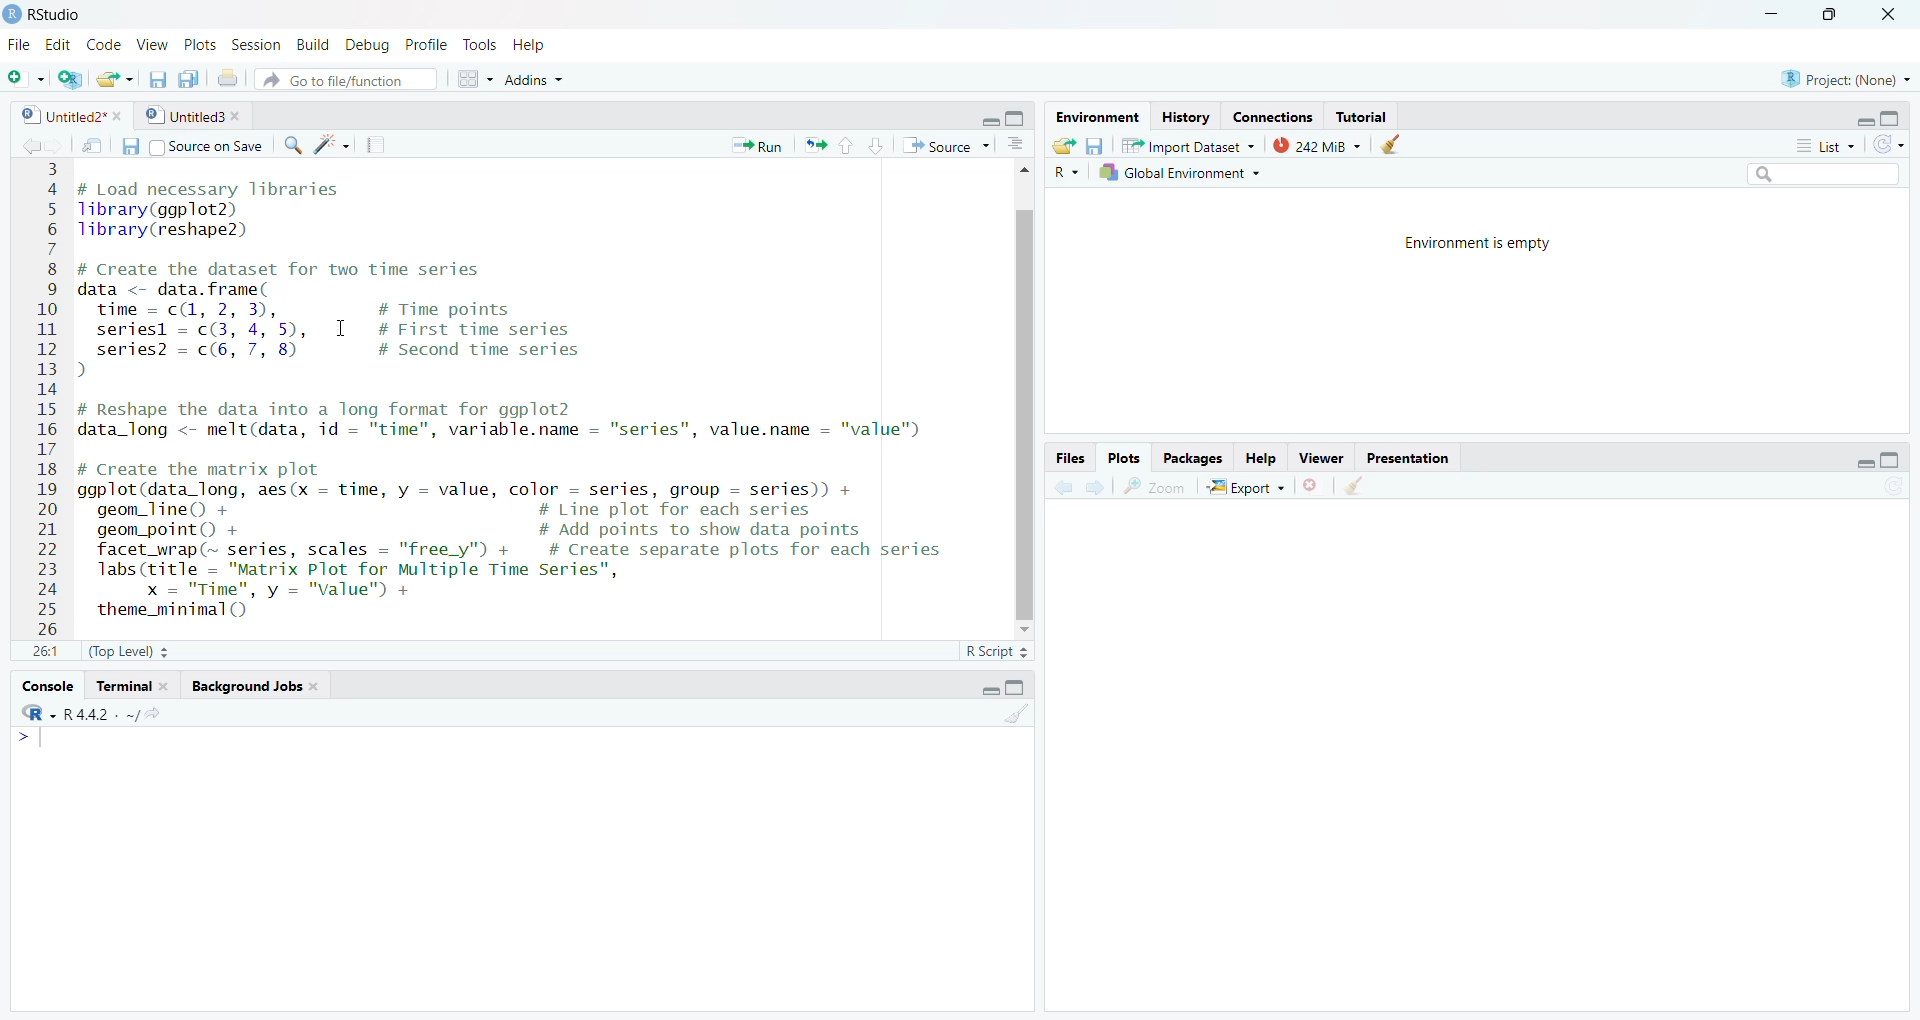  What do you see at coordinates (480, 44) in the screenshot?
I see `Tools` at bounding box center [480, 44].